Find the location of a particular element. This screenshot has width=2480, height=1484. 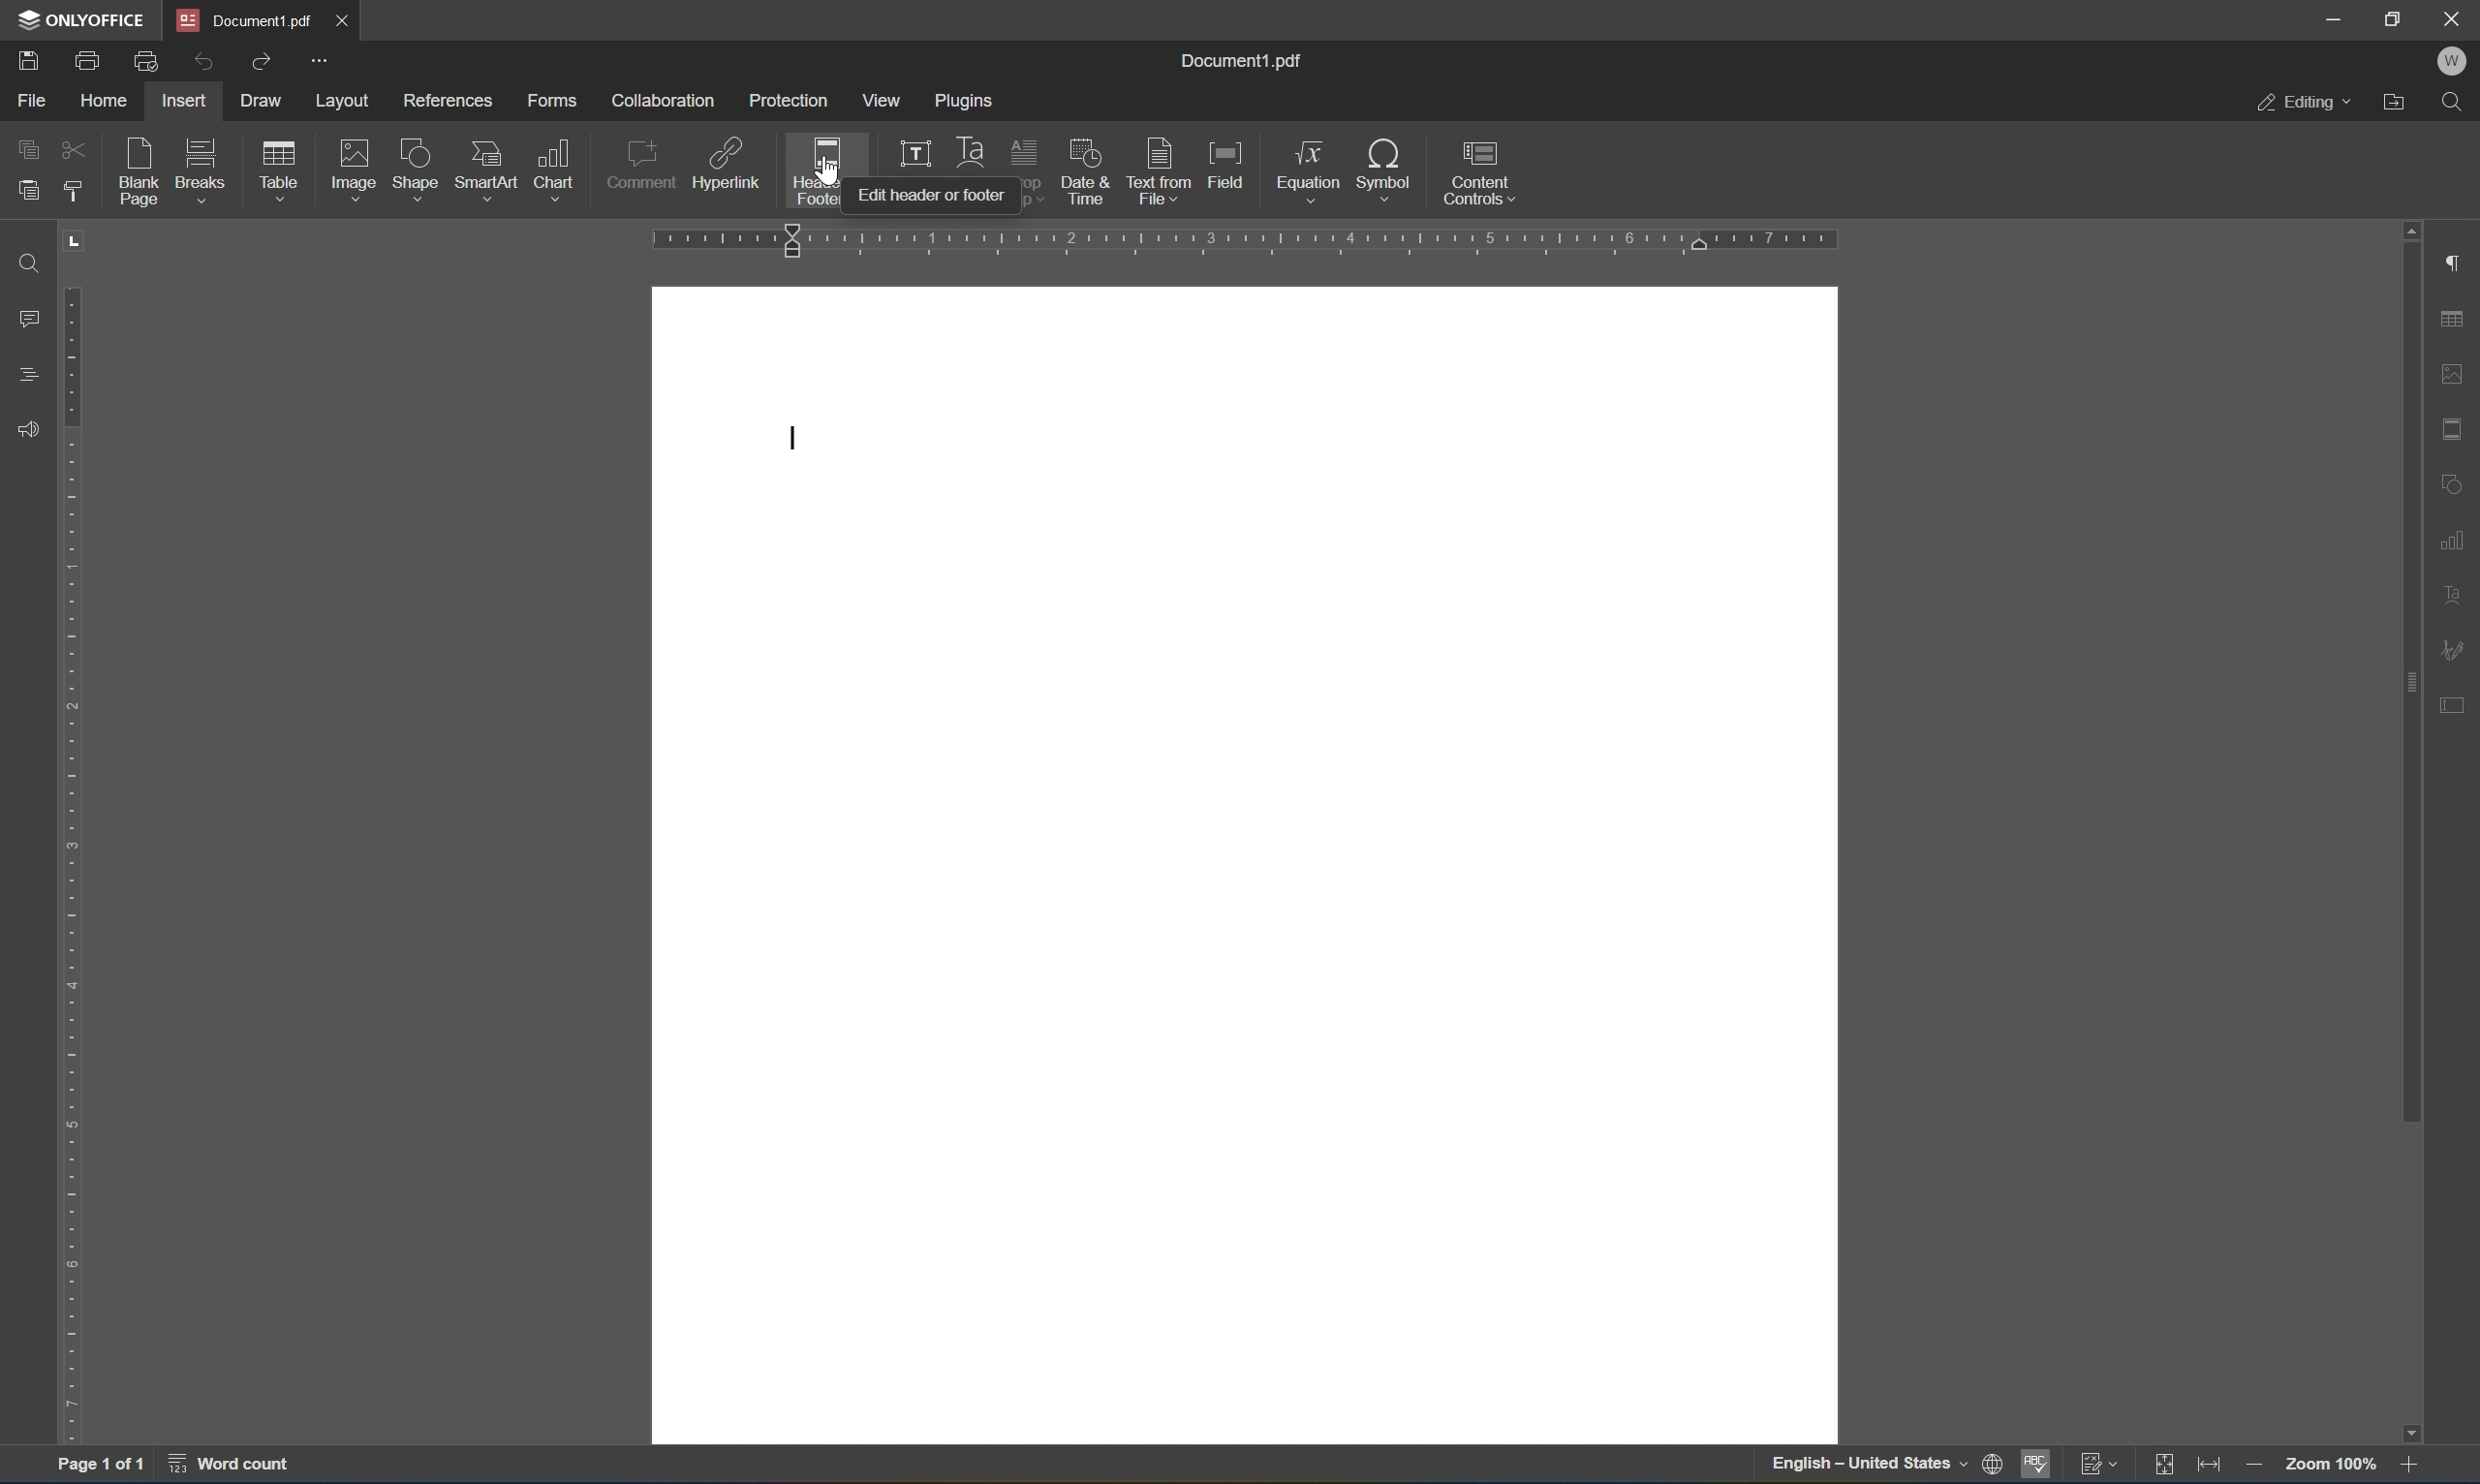

content controls is located at coordinates (1480, 172).